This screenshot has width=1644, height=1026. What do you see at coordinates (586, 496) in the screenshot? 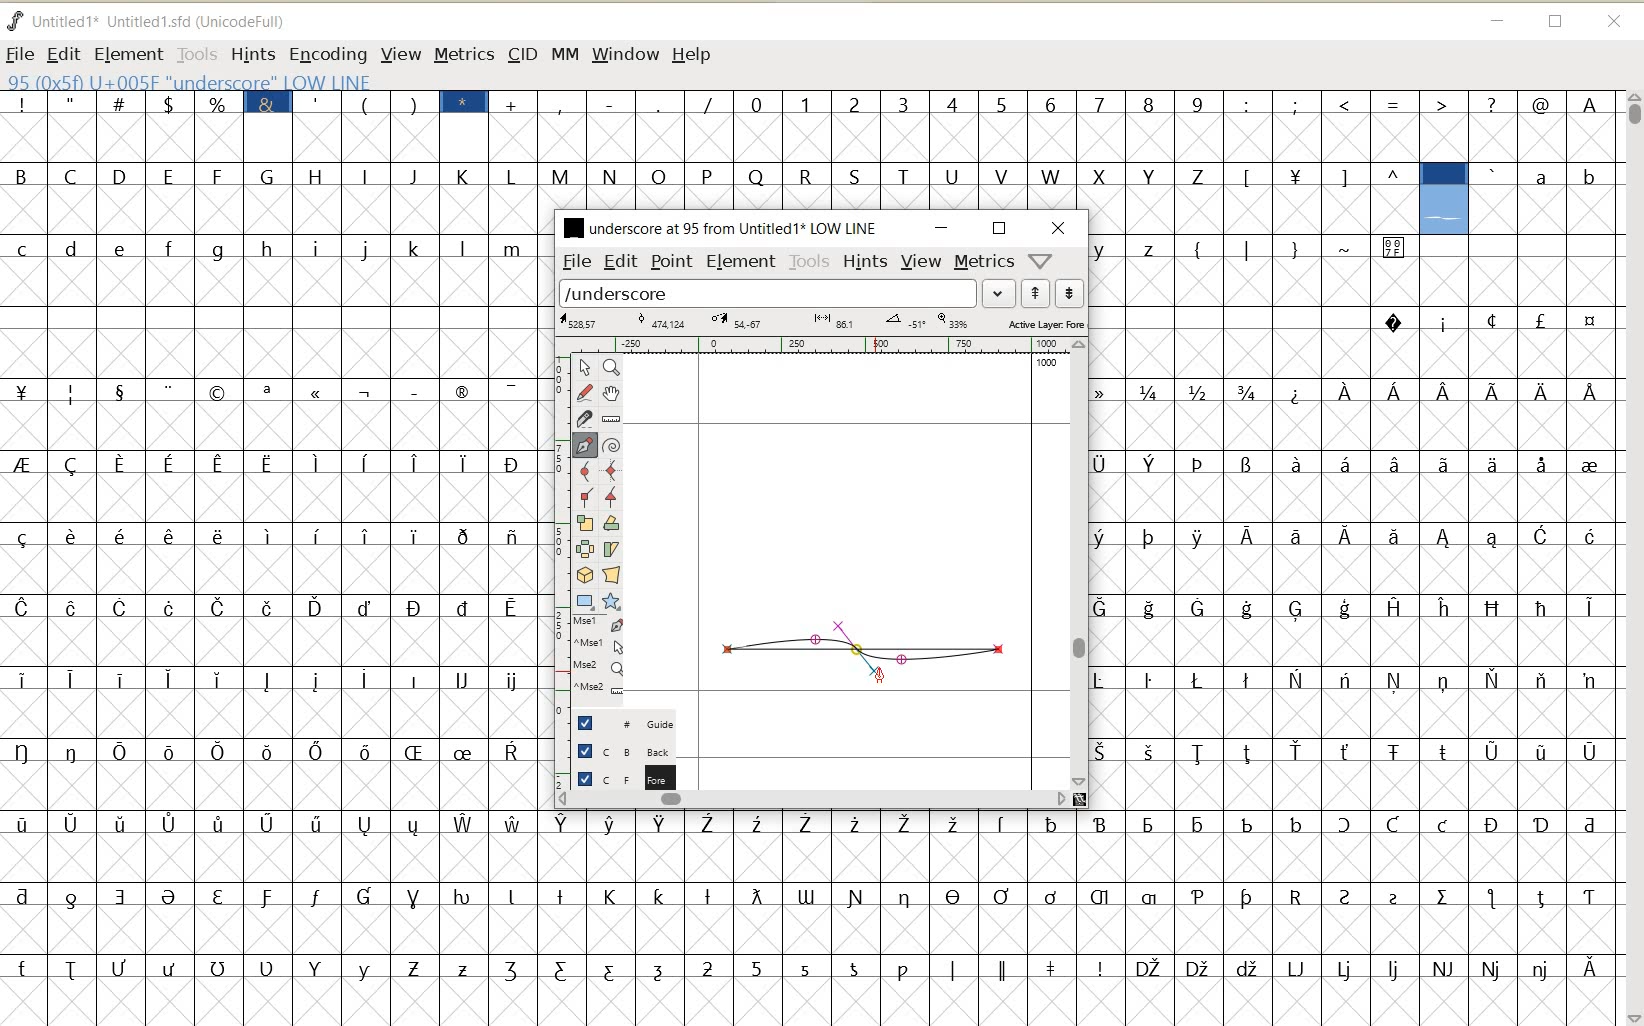
I see `Add a corner point` at bounding box center [586, 496].